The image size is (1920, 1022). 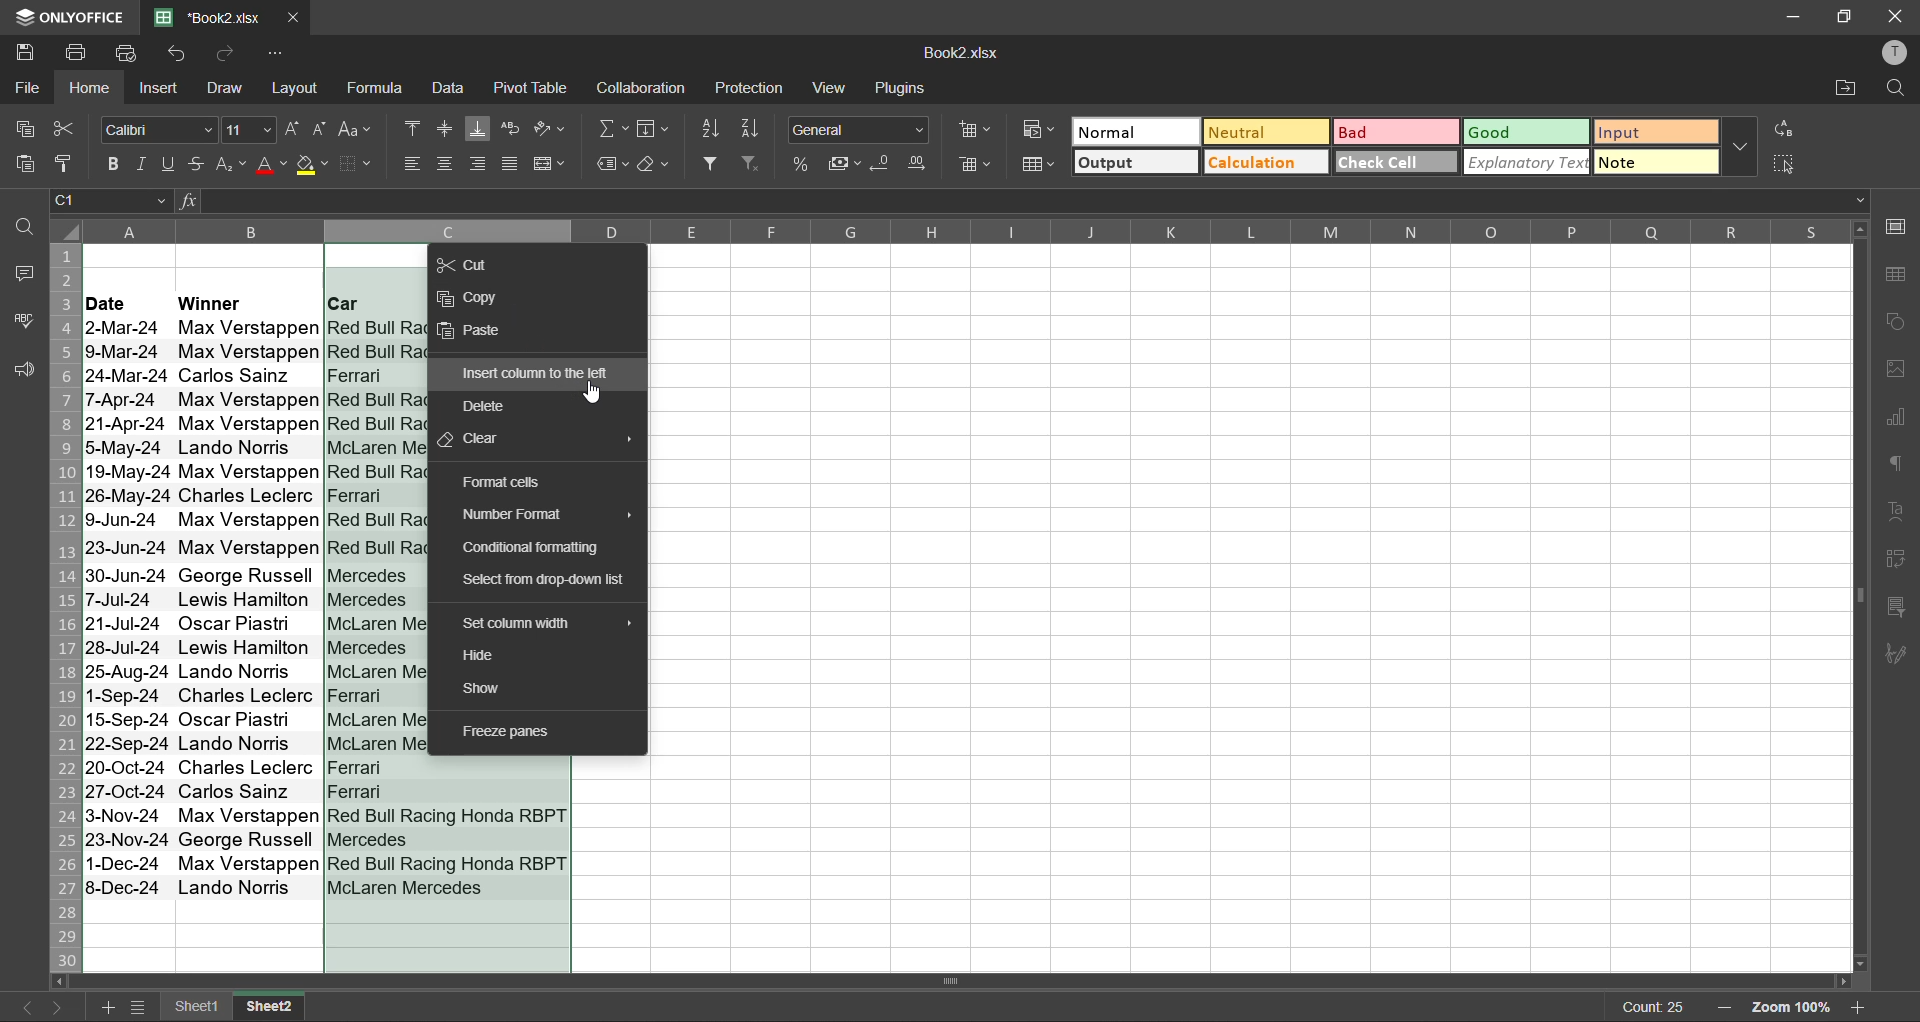 What do you see at coordinates (646, 91) in the screenshot?
I see `collaboration` at bounding box center [646, 91].